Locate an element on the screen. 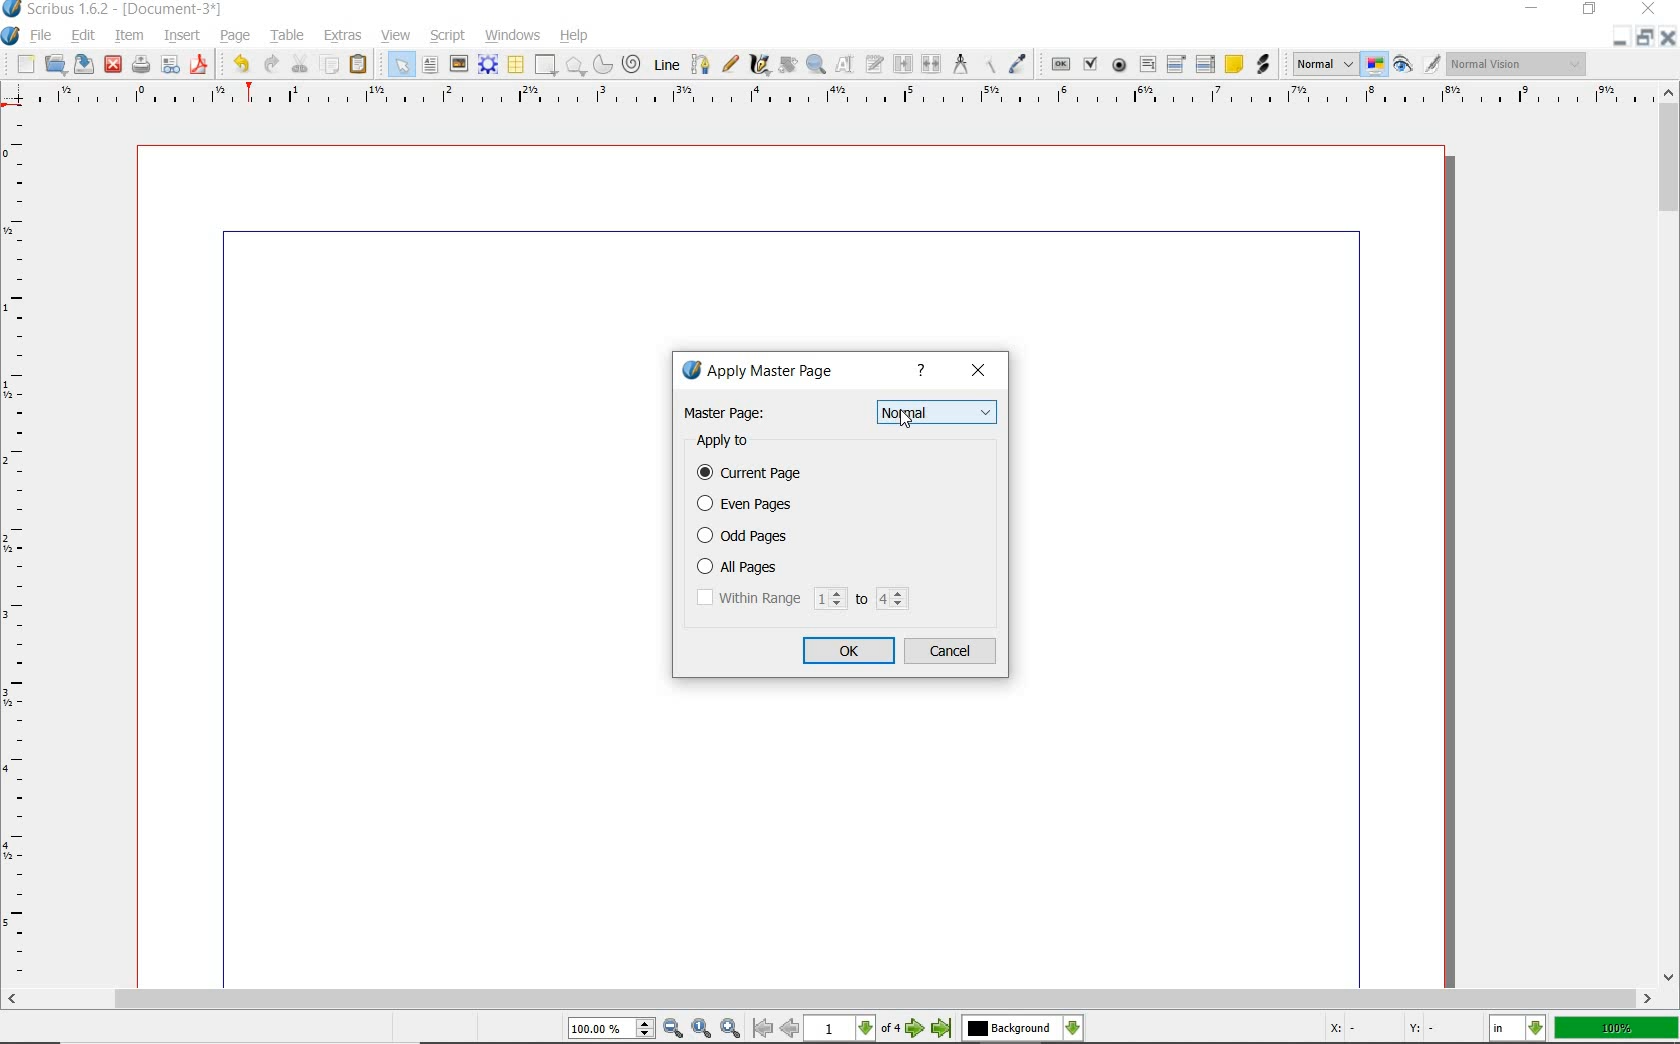 The image size is (1680, 1044). Edit in preview mode is located at coordinates (1432, 65).